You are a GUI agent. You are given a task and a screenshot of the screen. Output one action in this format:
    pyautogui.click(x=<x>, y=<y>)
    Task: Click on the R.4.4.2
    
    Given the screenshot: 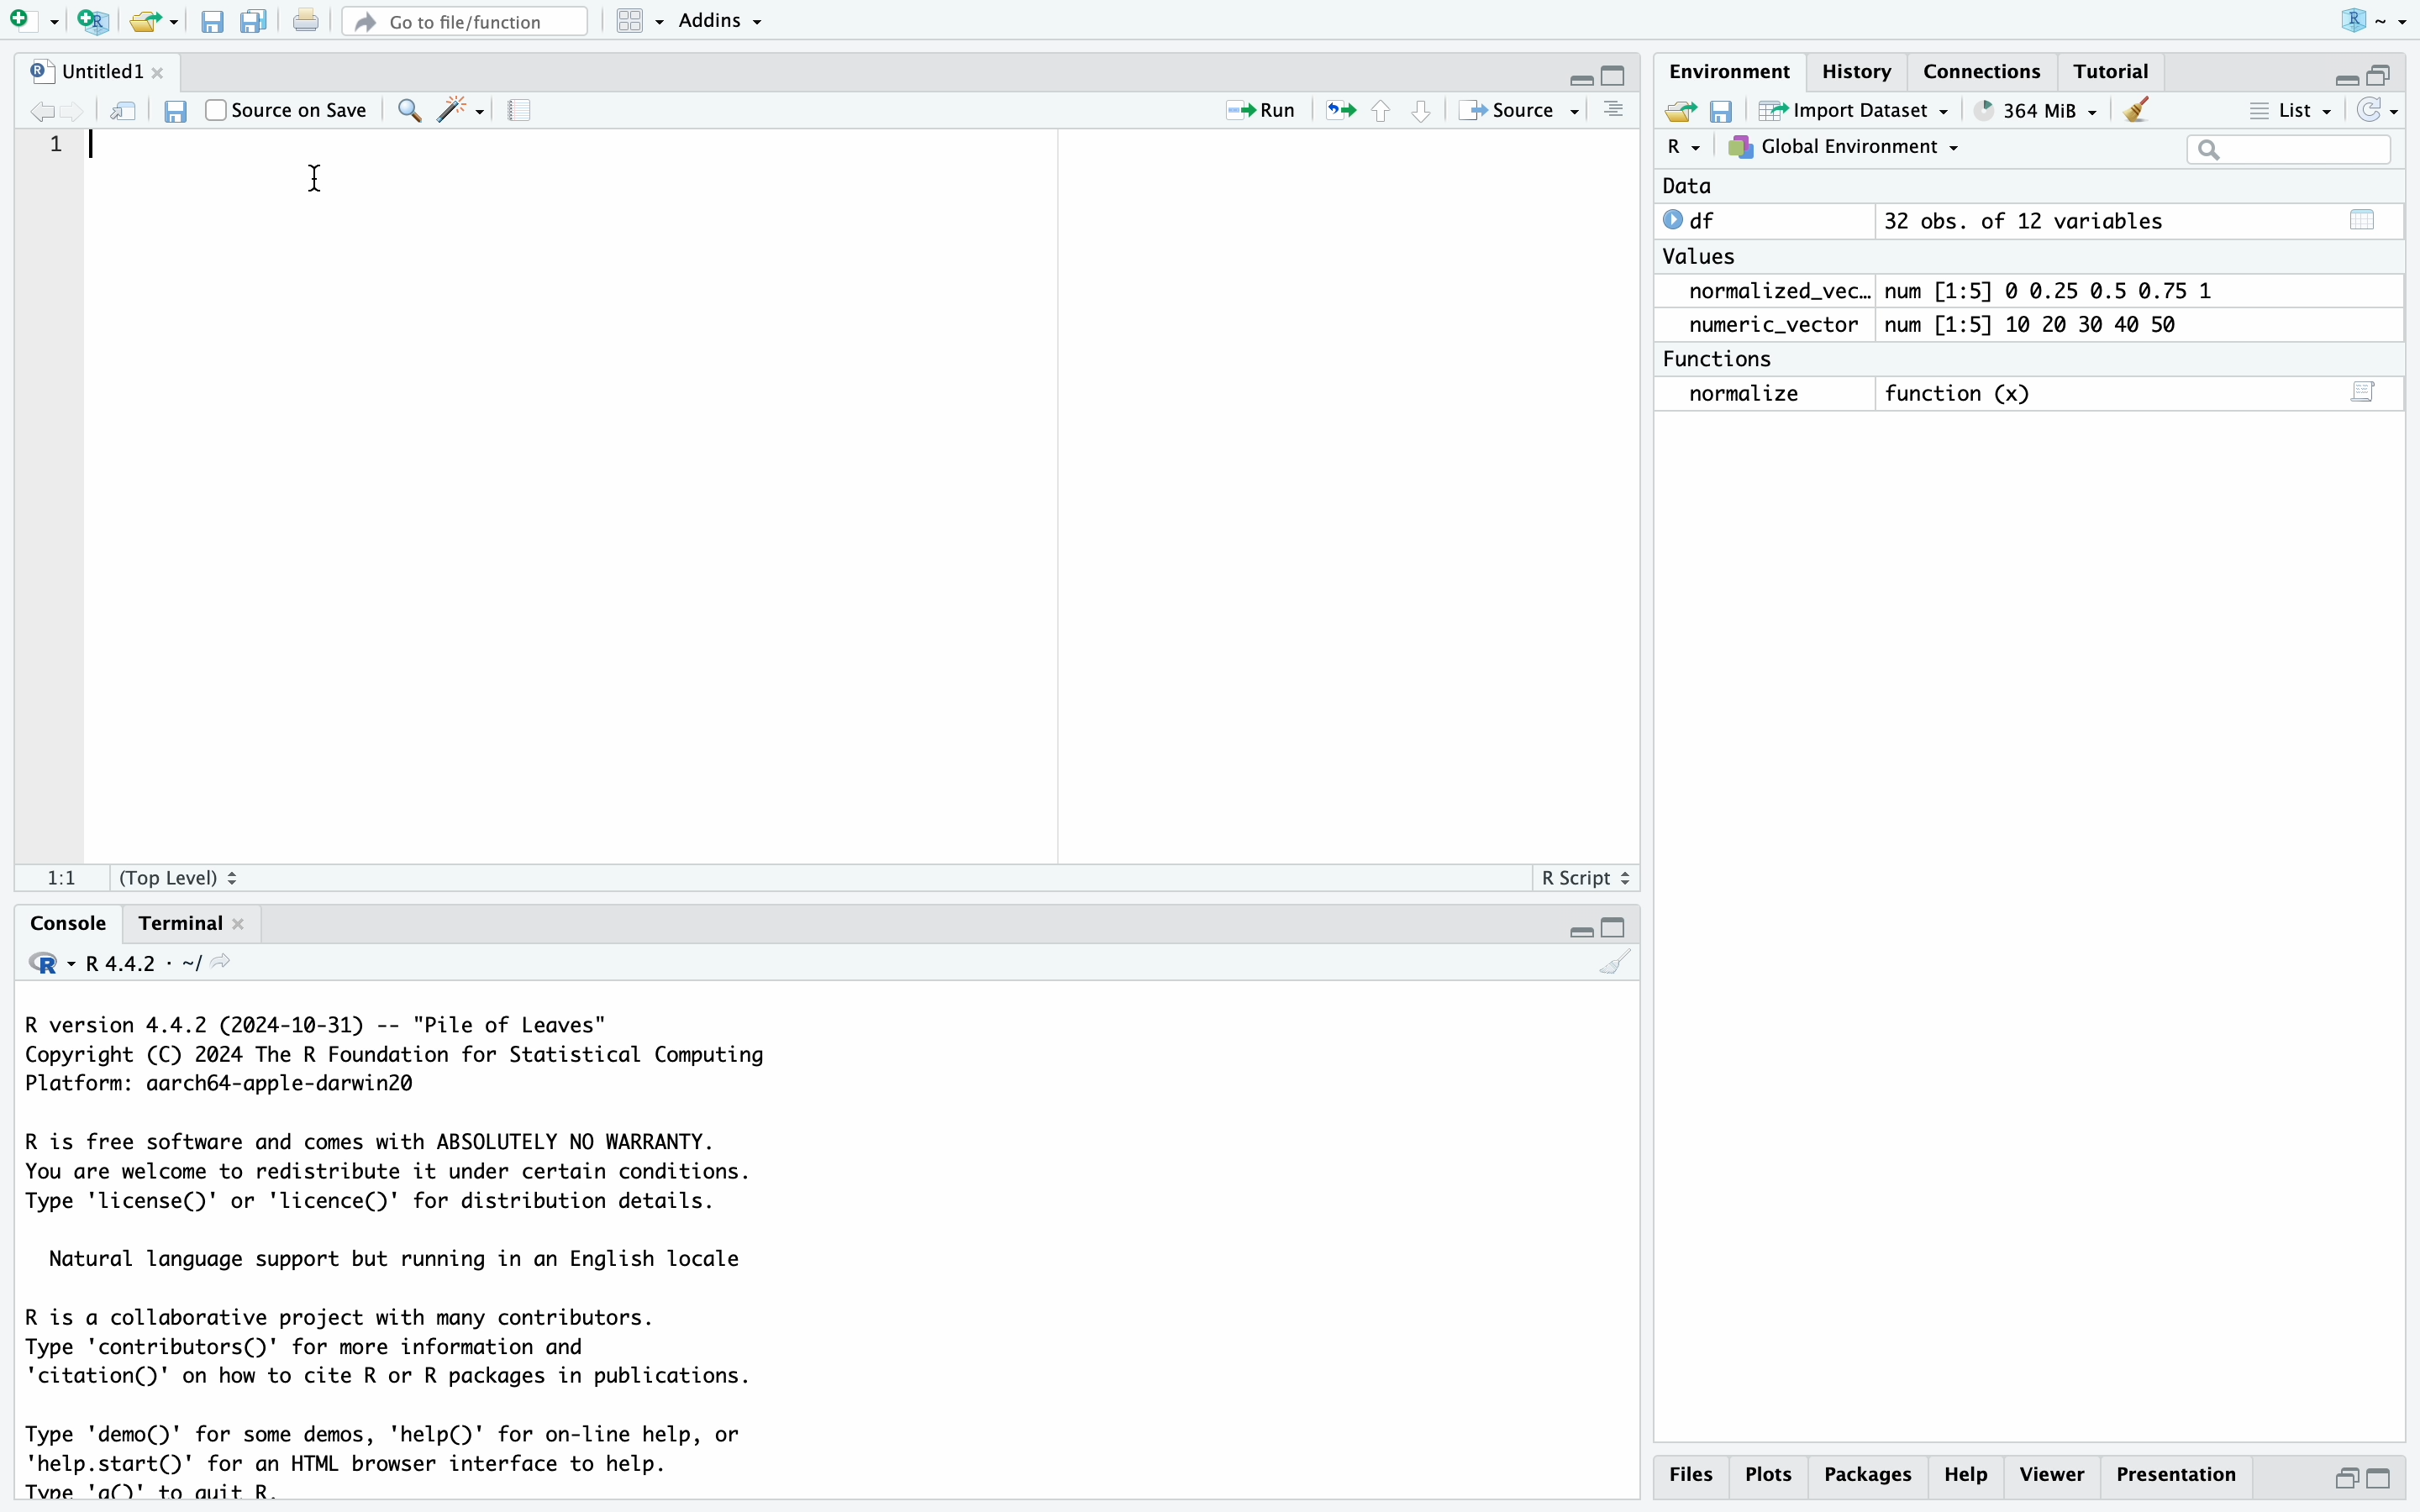 What is the action you would take?
    pyautogui.click(x=130, y=963)
    